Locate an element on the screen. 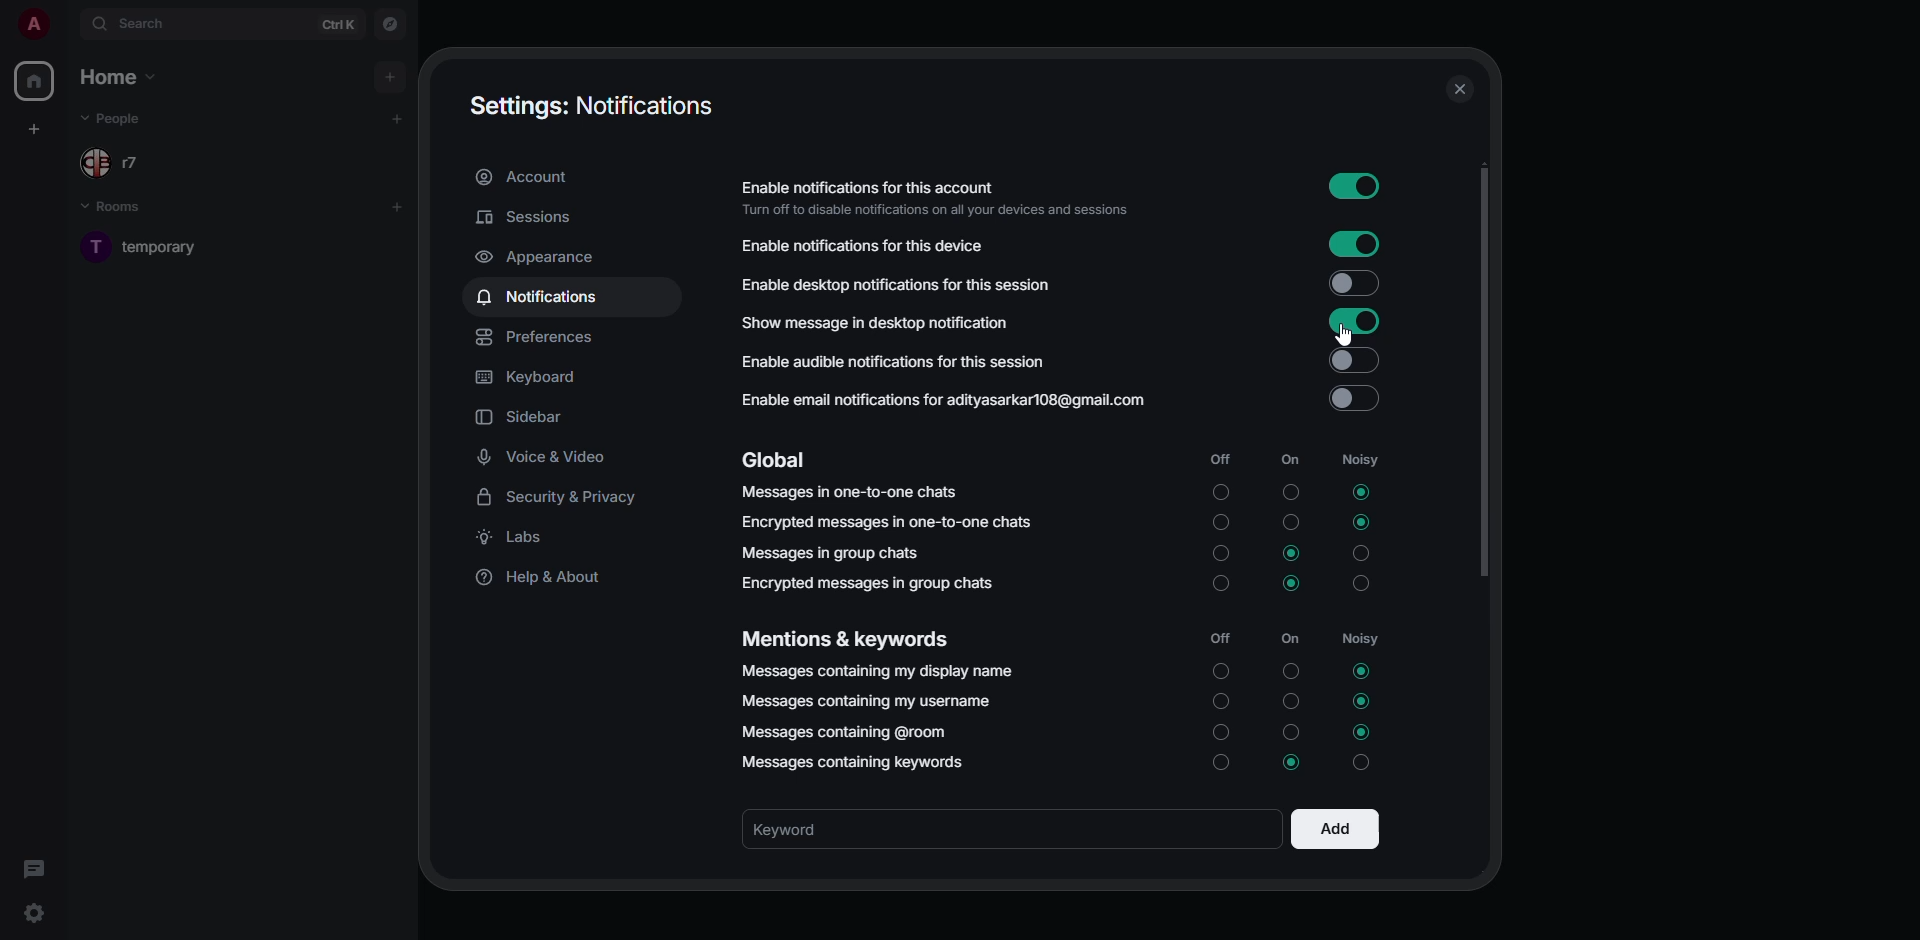 The height and width of the screenshot is (940, 1920). click to enable is located at coordinates (1354, 400).